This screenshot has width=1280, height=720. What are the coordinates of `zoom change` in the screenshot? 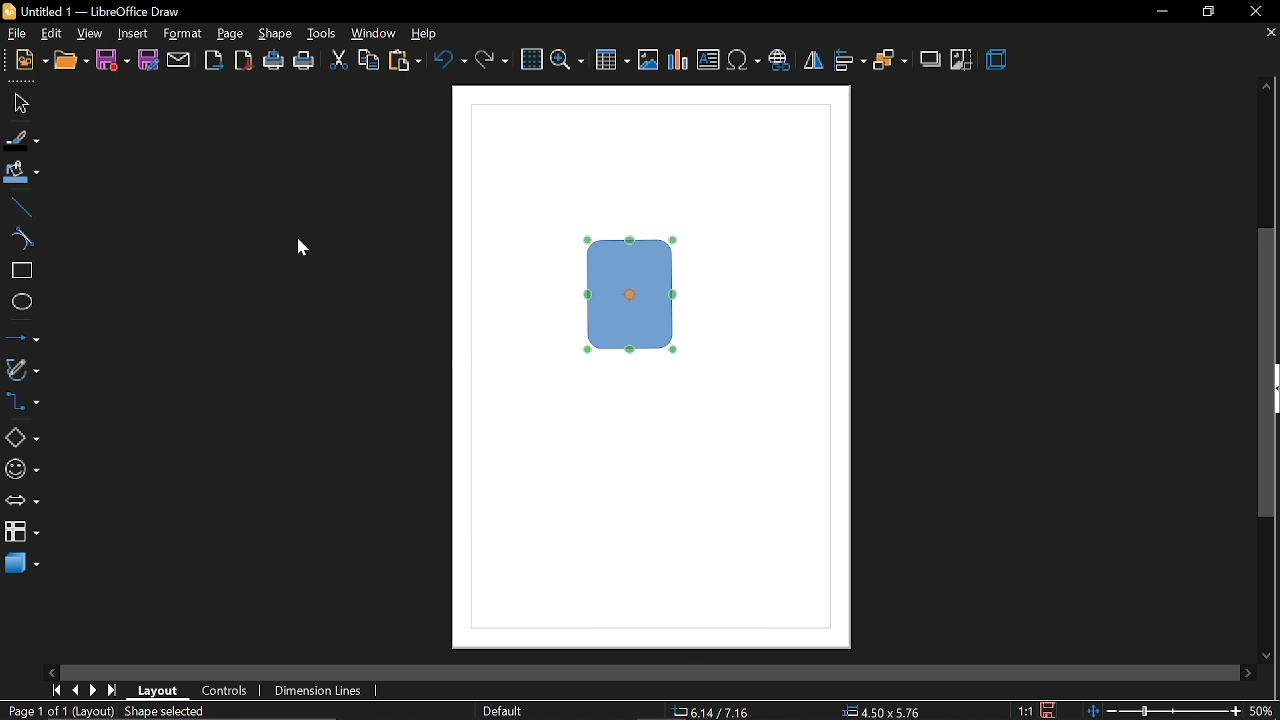 It's located at (1164, 712).